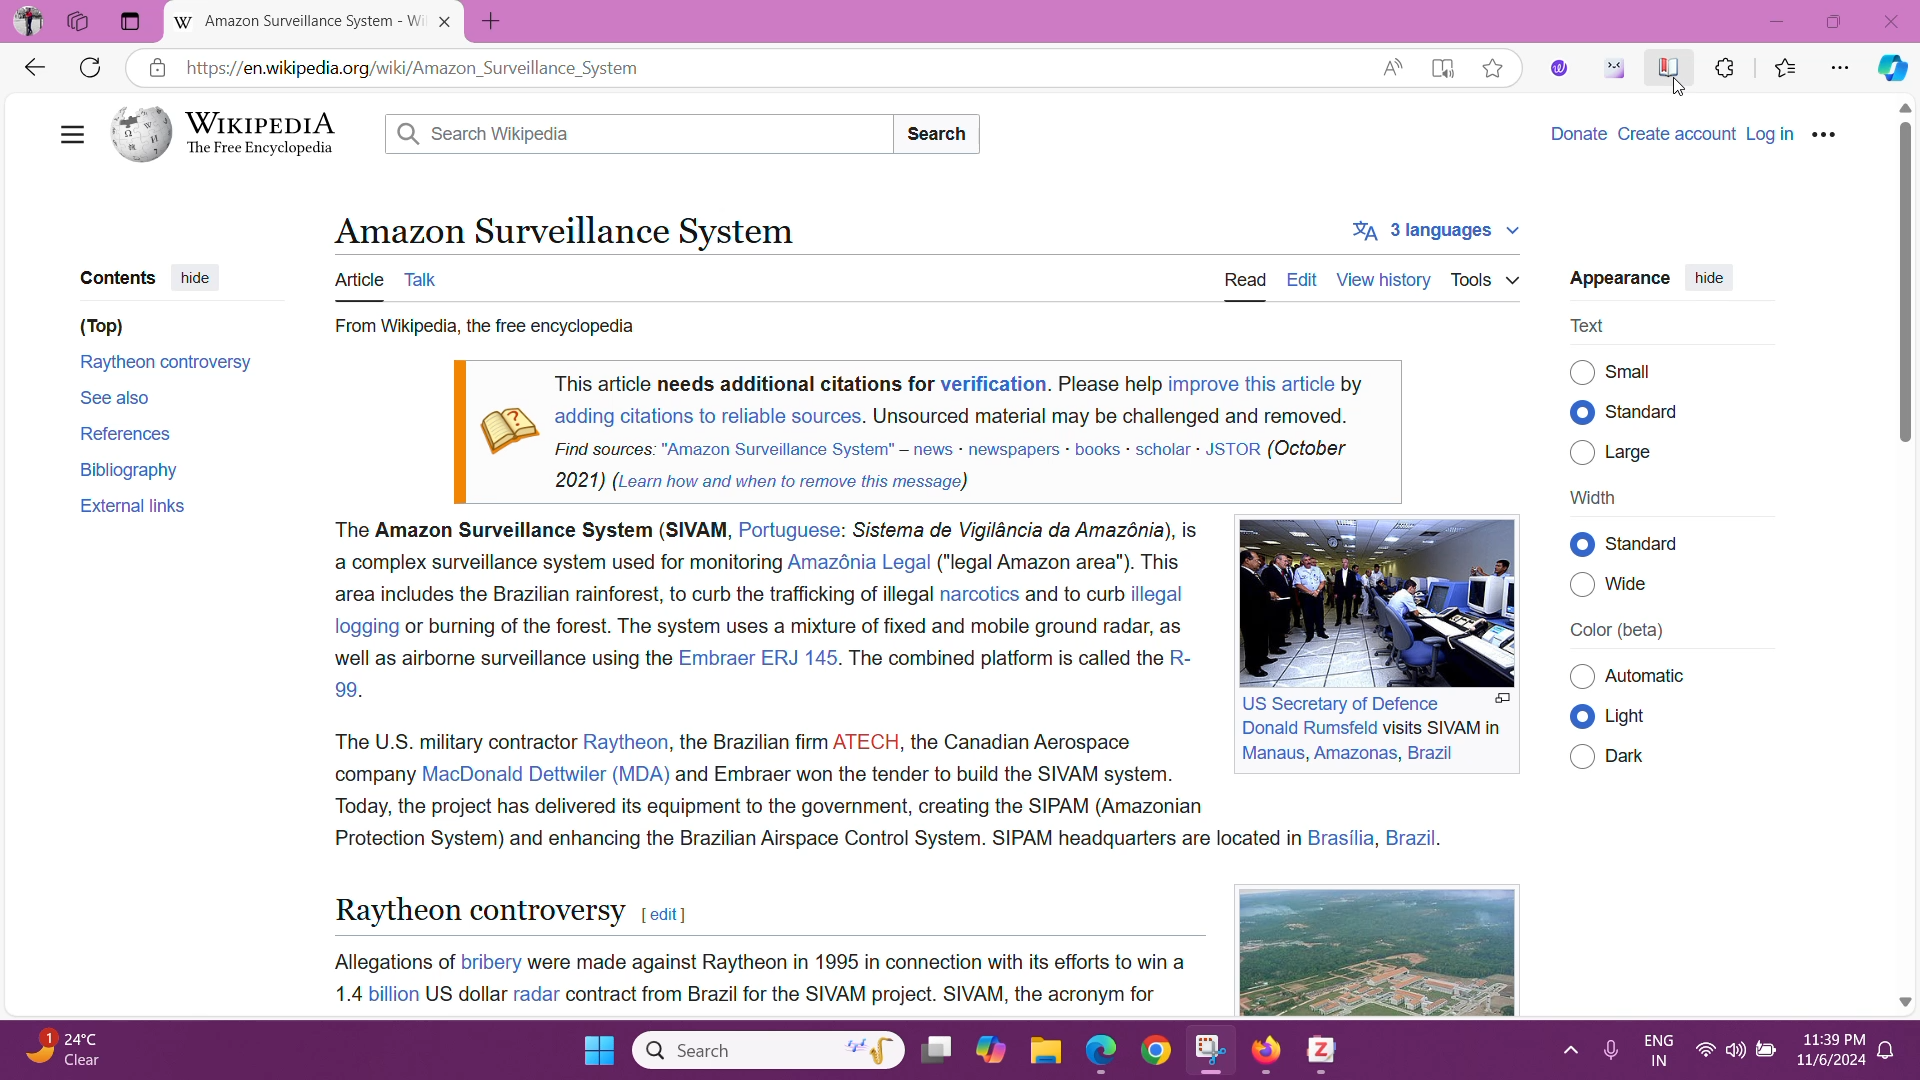 The image size is (1920, 1080). I want to click on narcotics, so click(979, 594).